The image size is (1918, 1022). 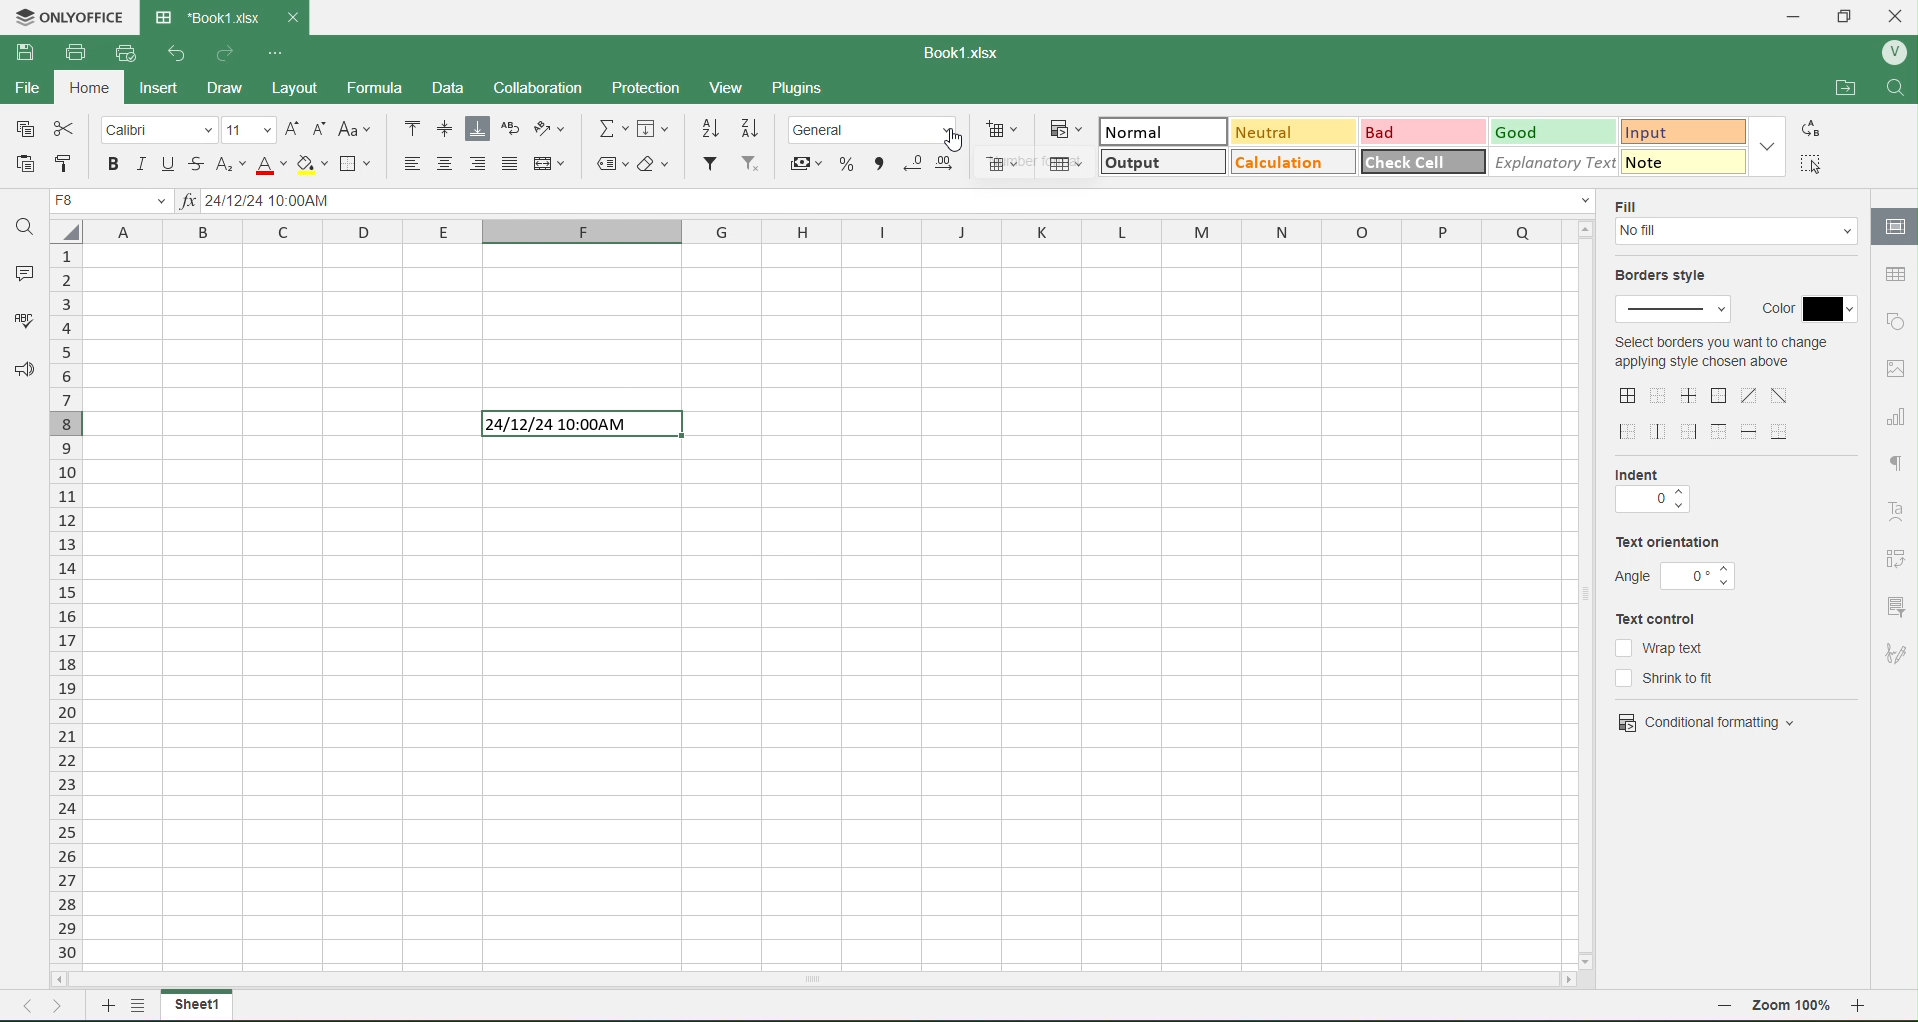 I want to click on border style, so click(x=1676, y=311).